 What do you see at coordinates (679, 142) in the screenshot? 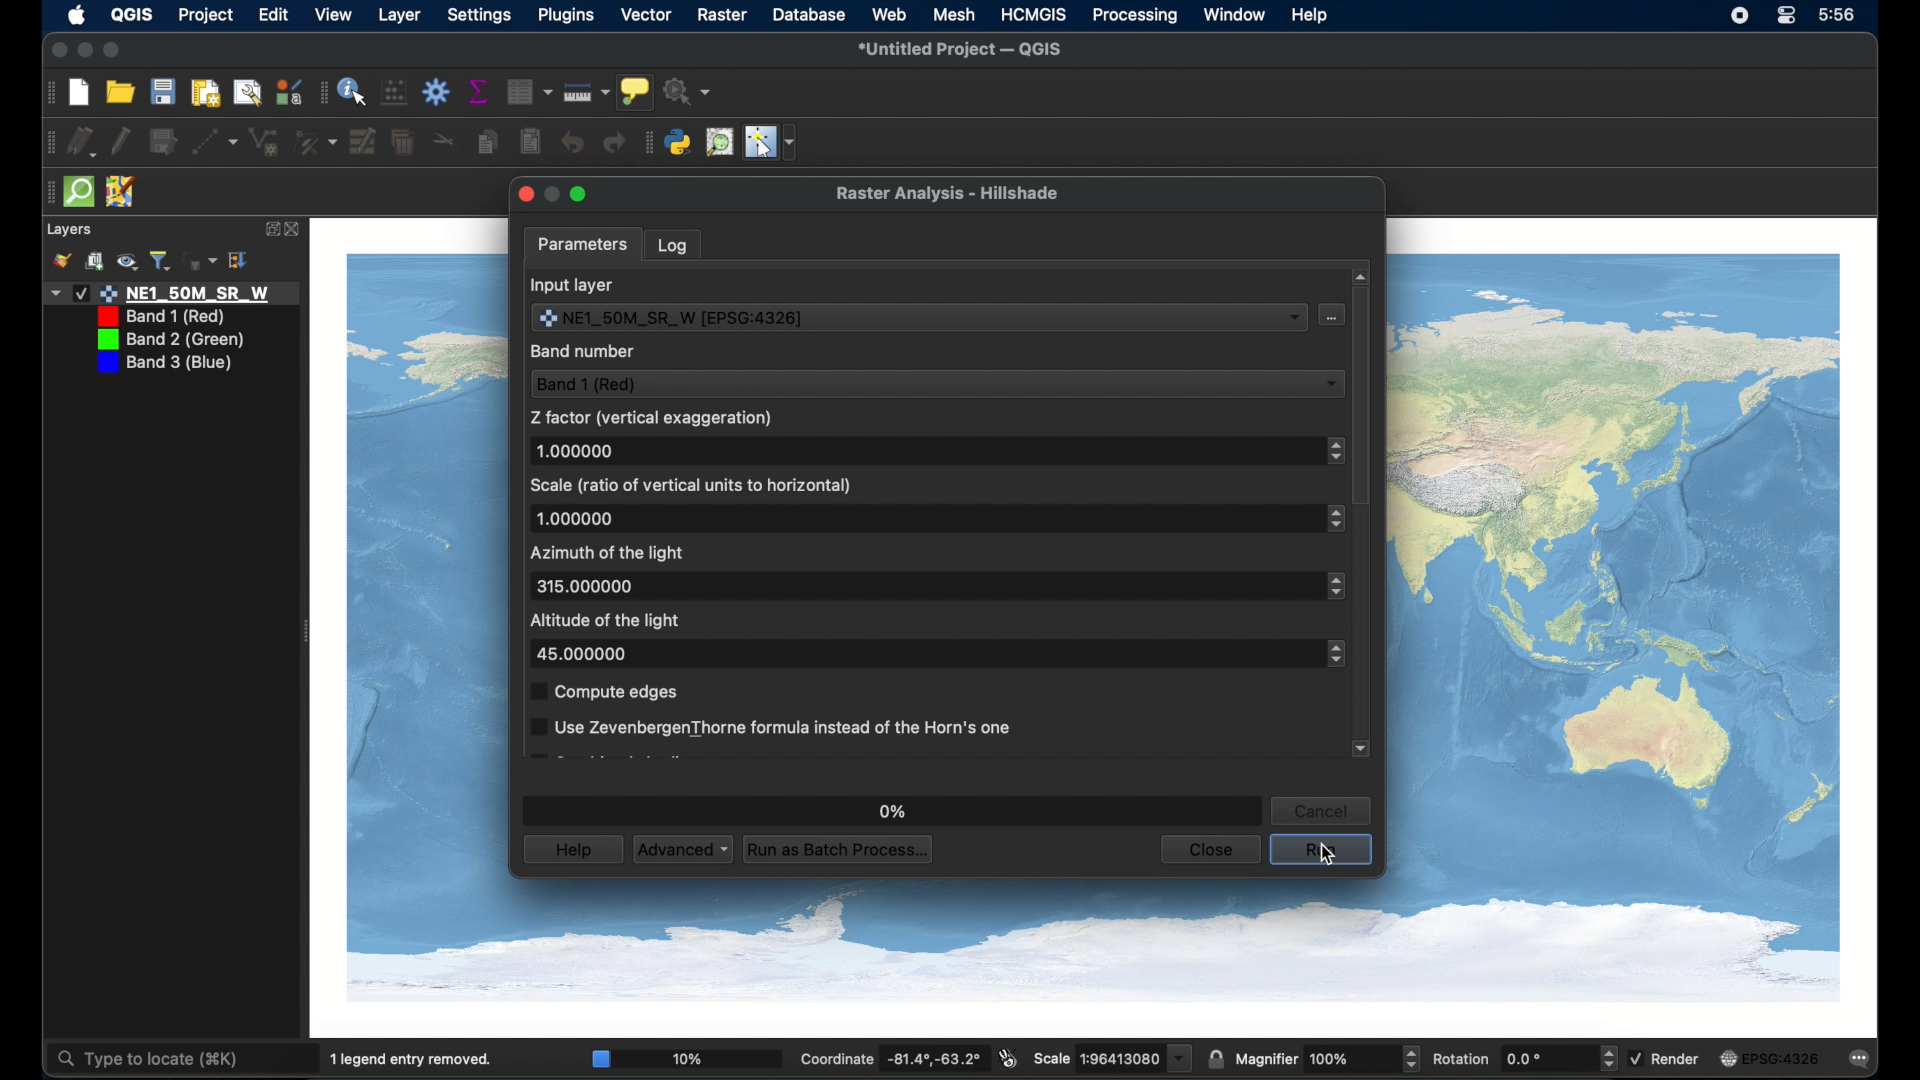
I see `python console` at bounding box center [679, 142].